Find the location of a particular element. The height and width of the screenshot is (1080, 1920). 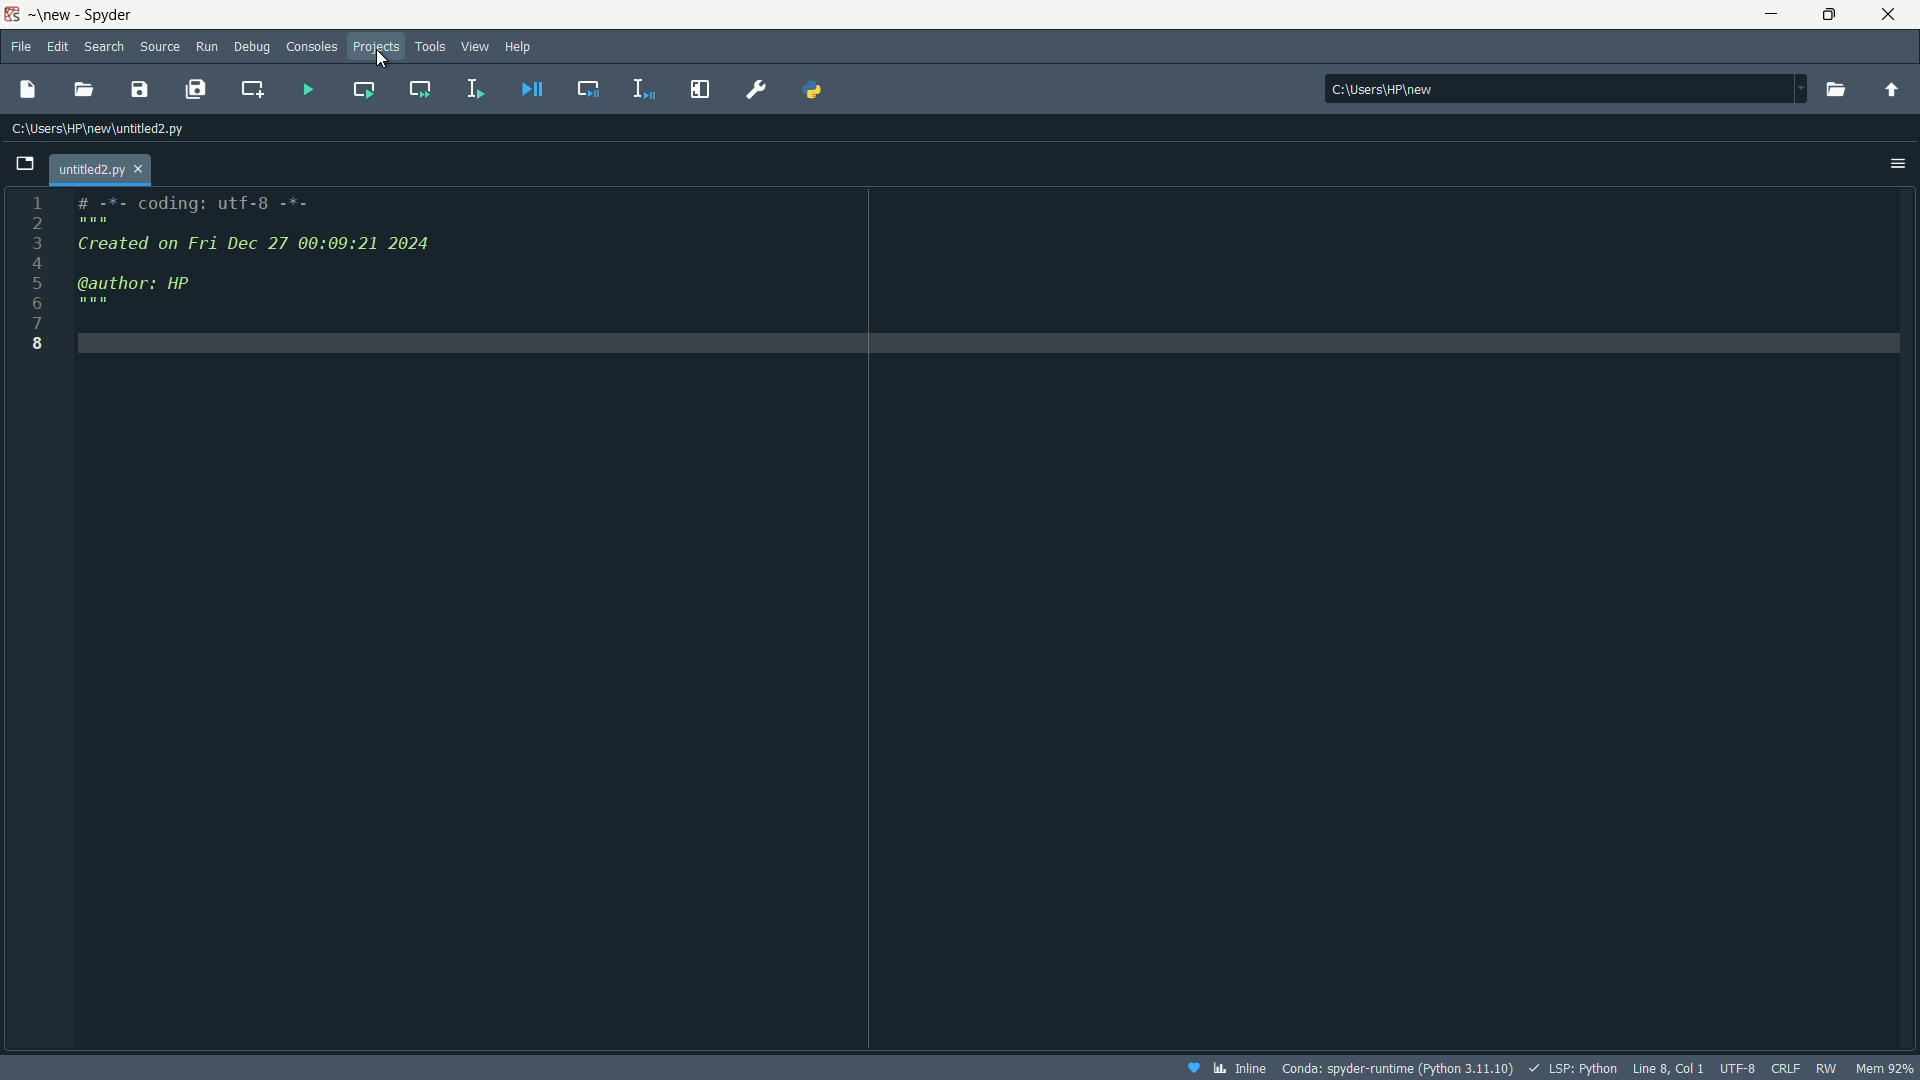

Open file (Ctrl + O) is located at coordinates (86, 89).